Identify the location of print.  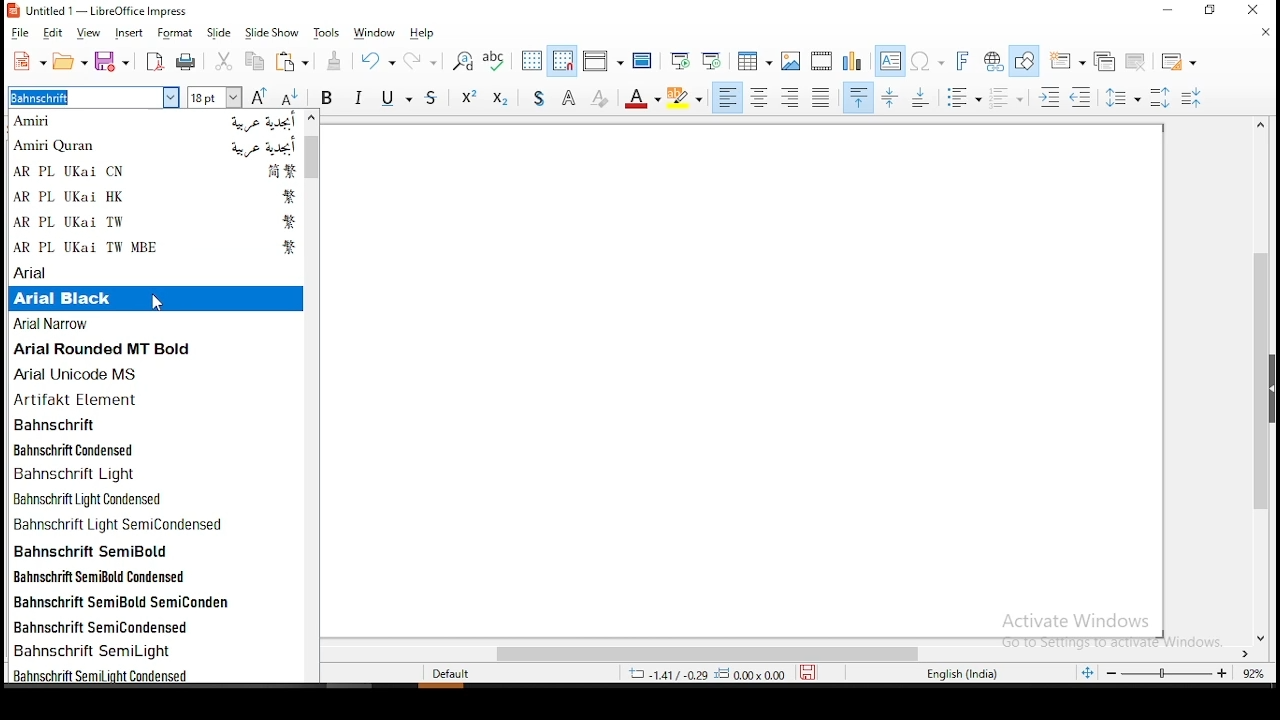
(188, 64).